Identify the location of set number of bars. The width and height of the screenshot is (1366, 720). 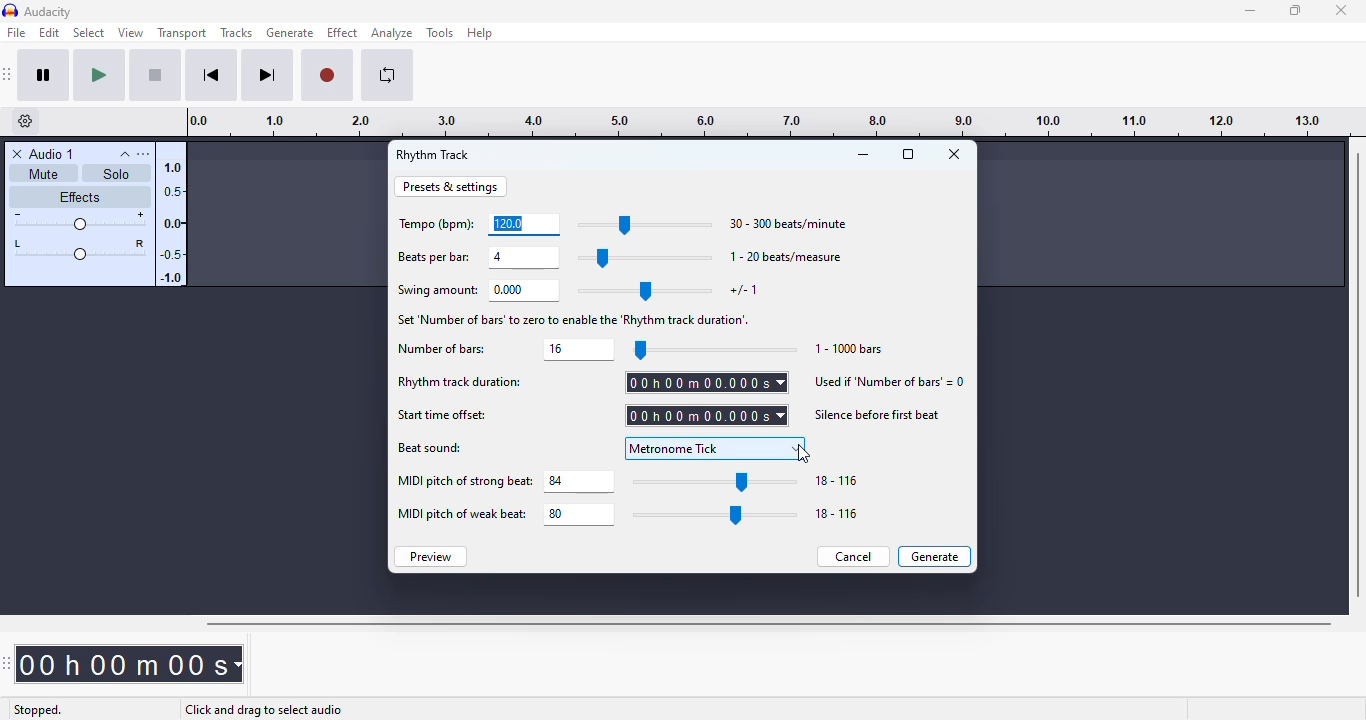
(579, 349).